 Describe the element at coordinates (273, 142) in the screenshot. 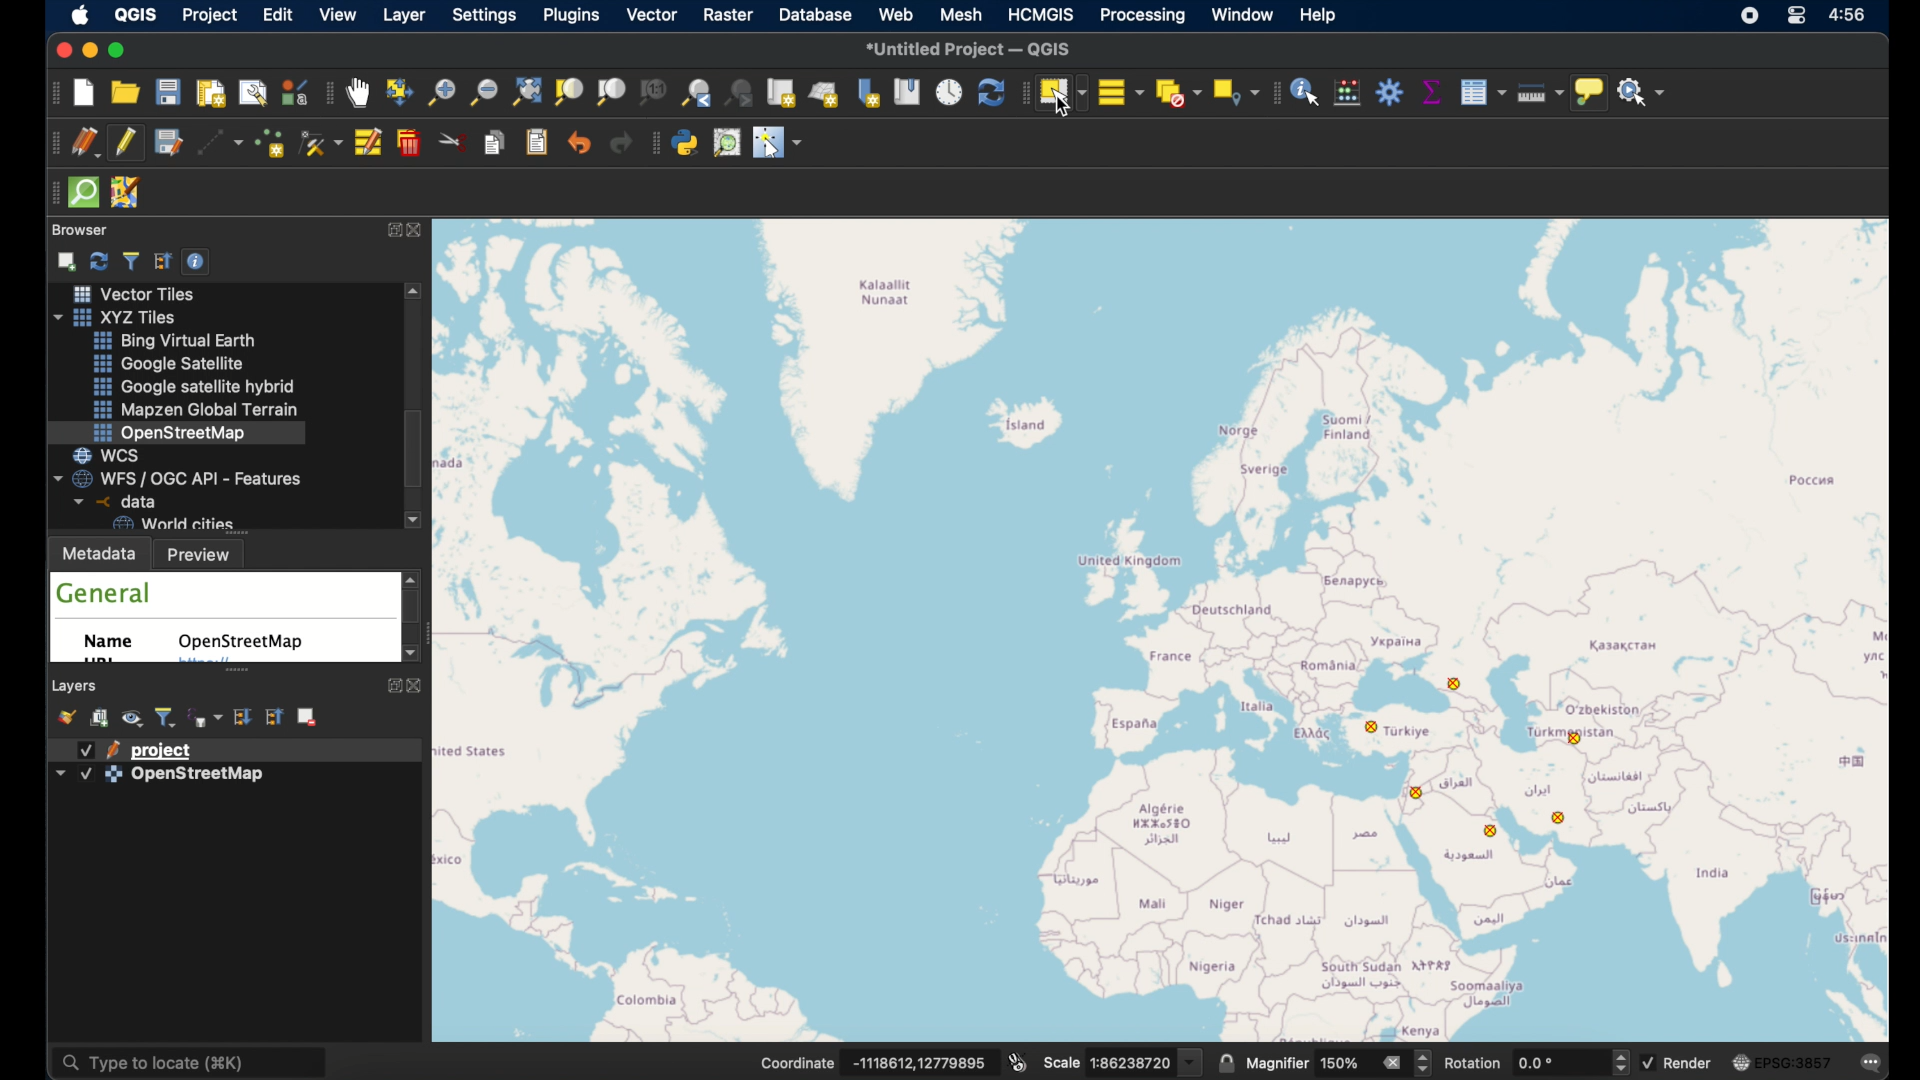

I see `add point feature` at that location.